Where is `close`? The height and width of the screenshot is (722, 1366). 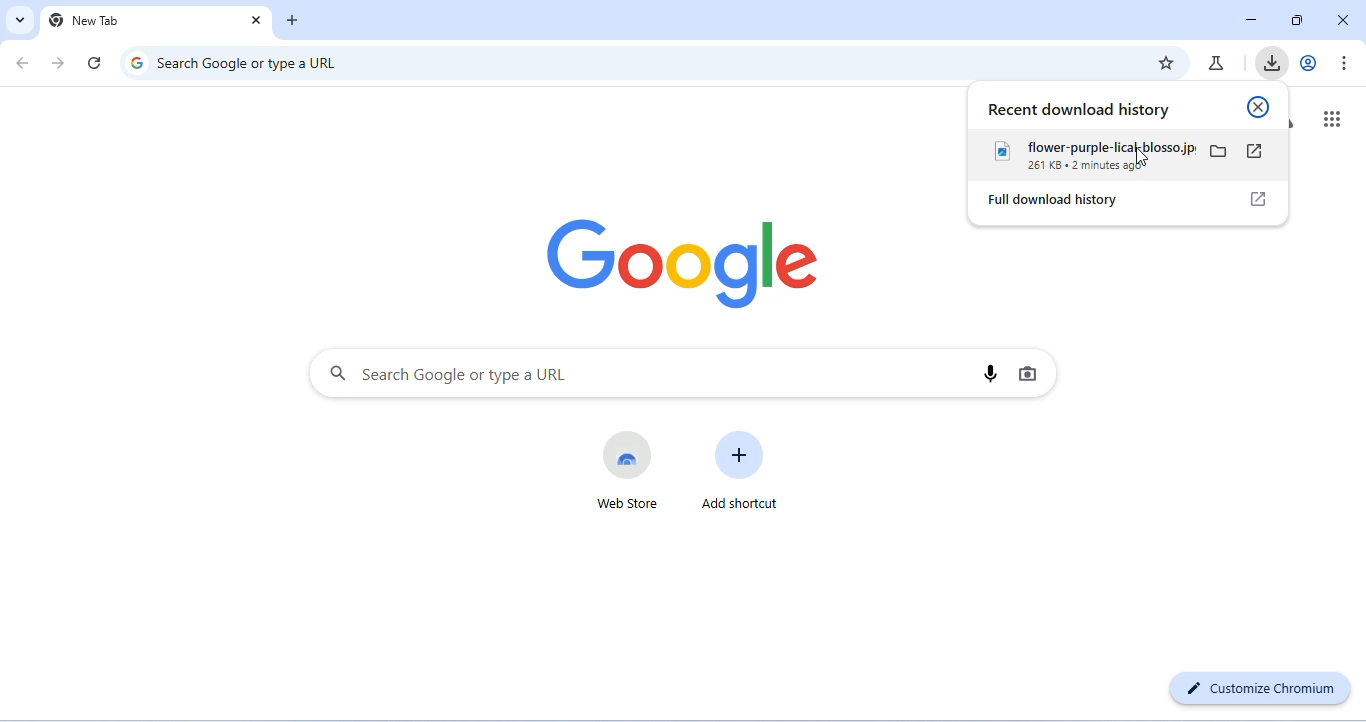
close is located at coordinates (1258, 107).